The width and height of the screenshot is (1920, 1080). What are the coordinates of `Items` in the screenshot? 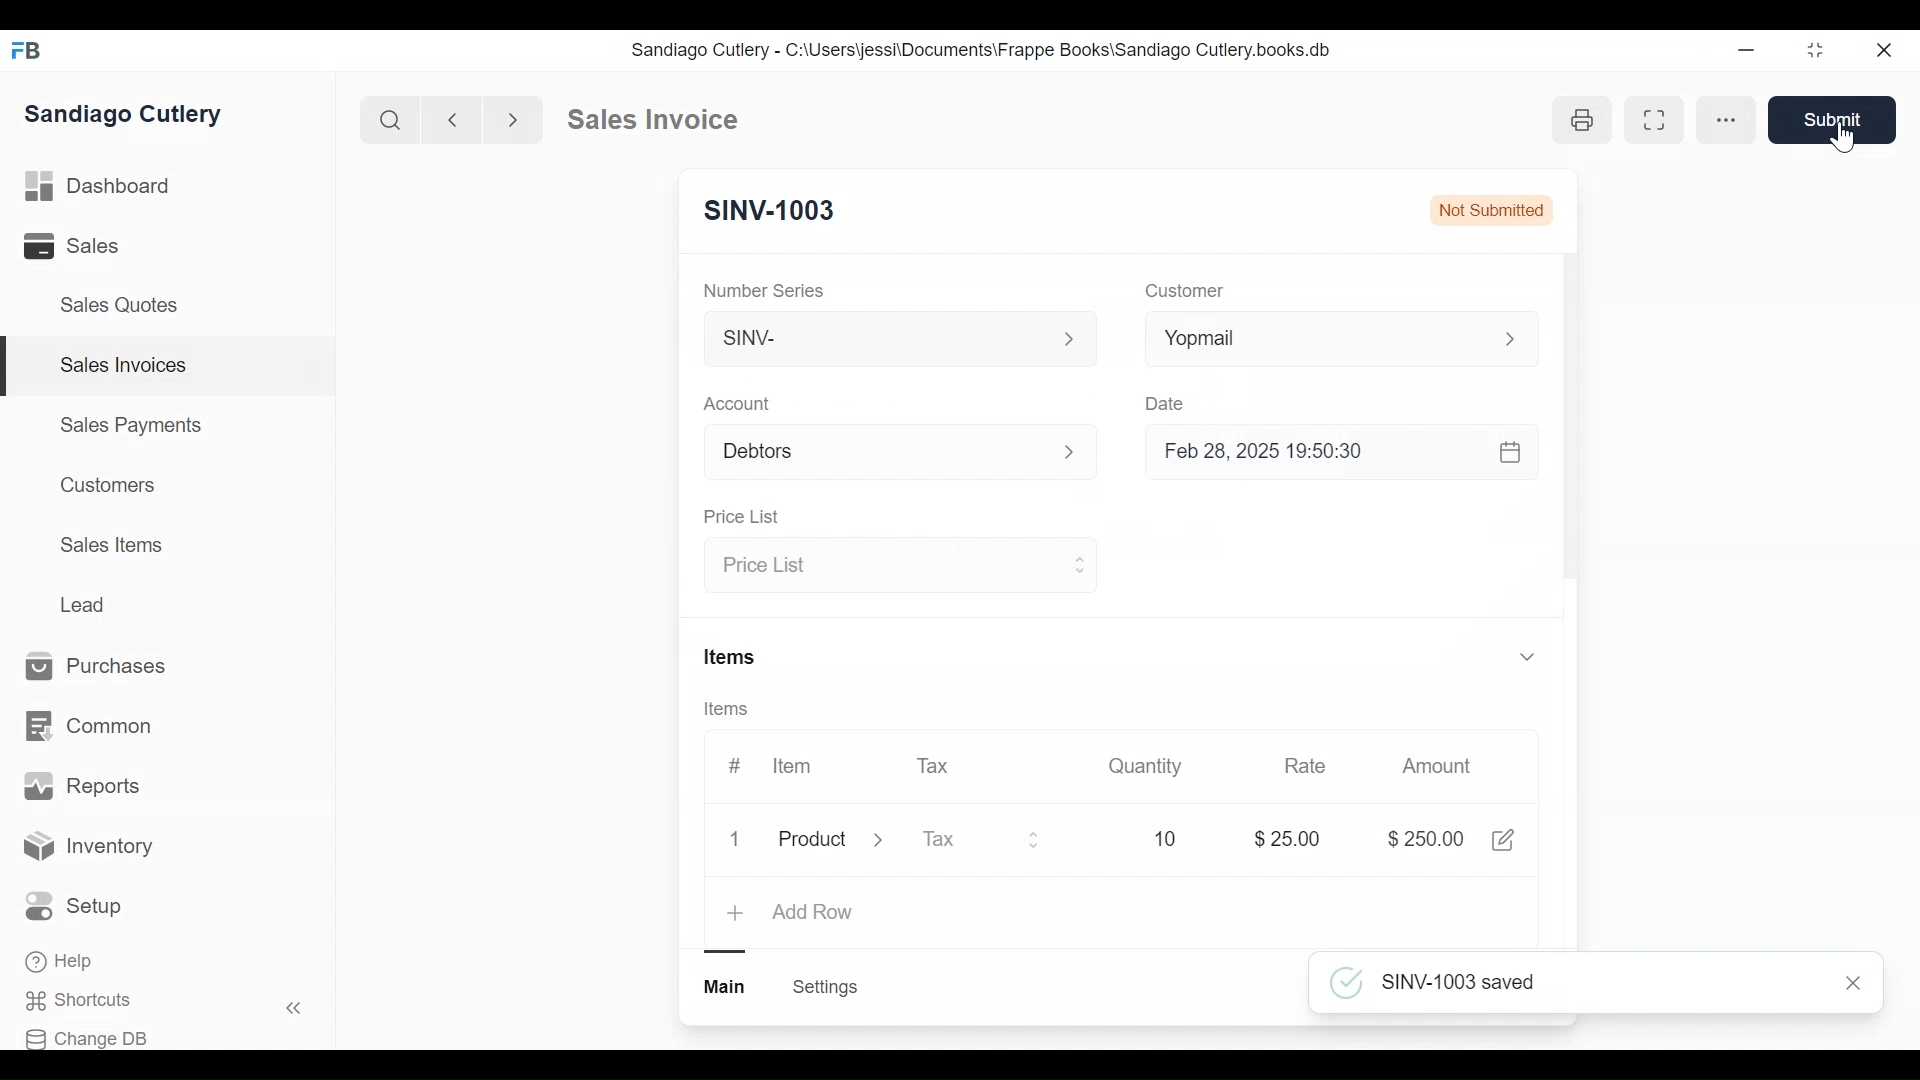 It's located at (728, 709).